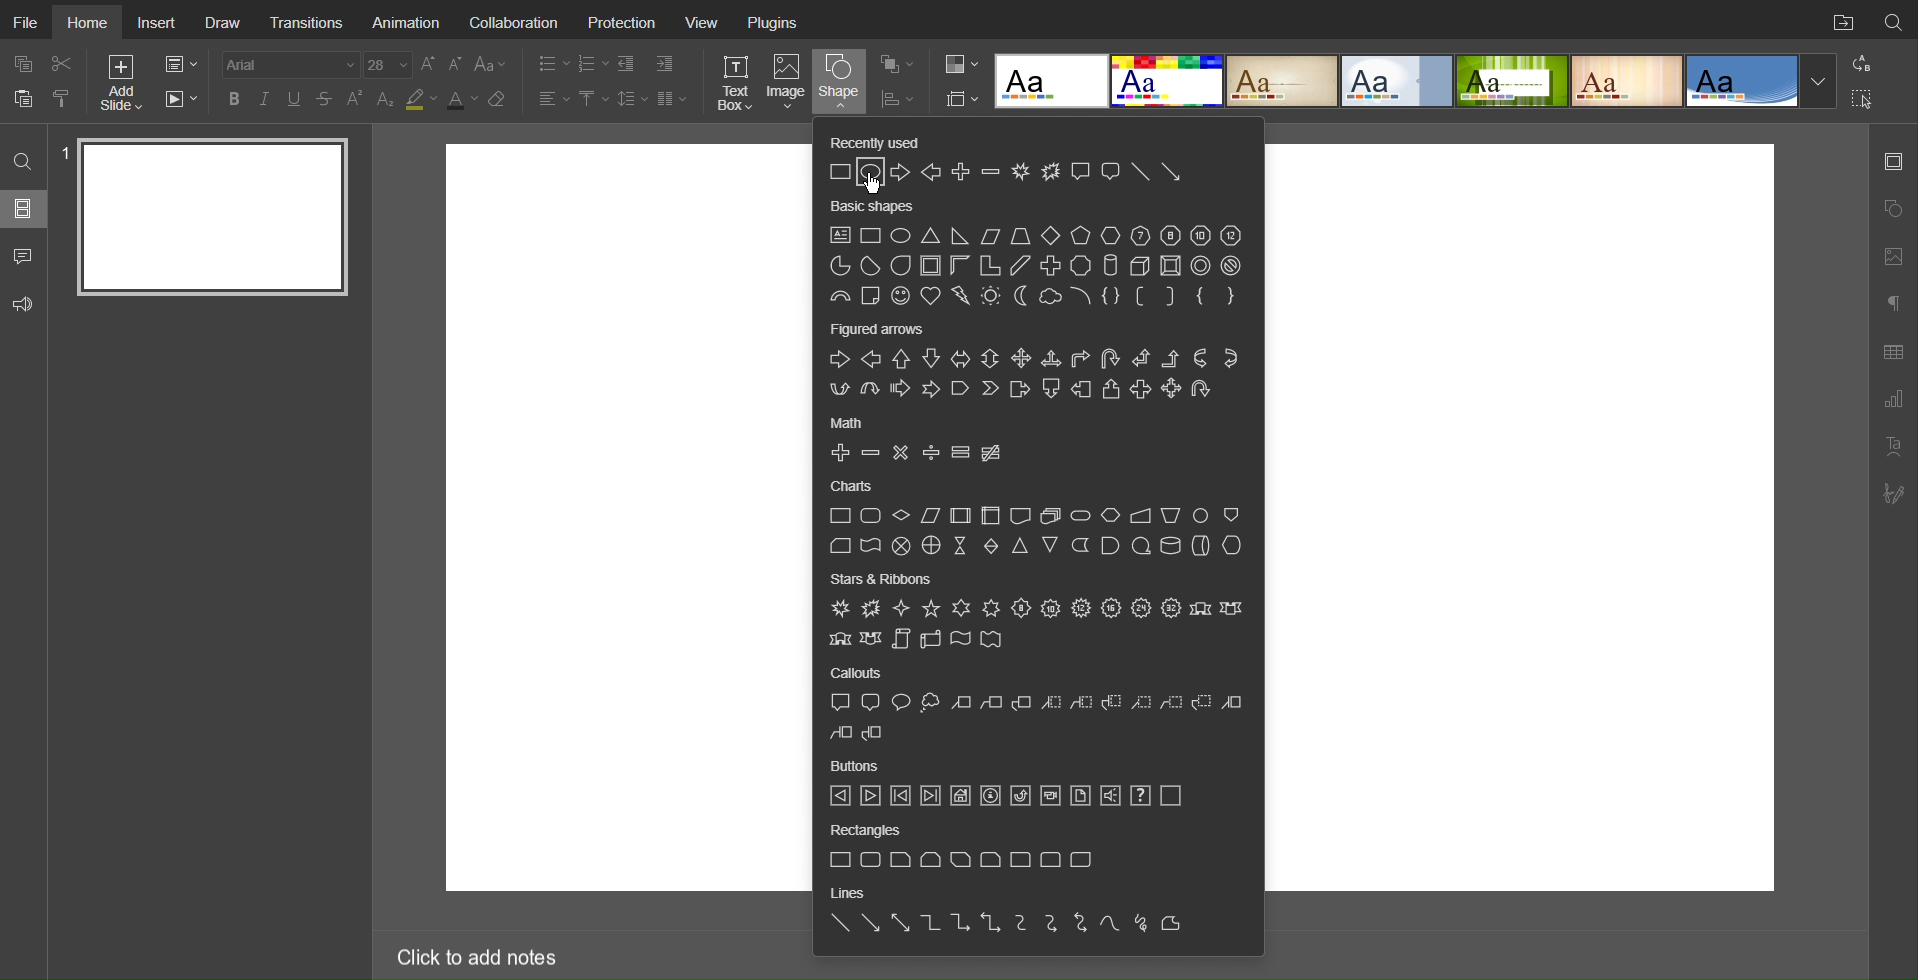  Describe the element at coordinates (1012, 785) in the screenshot. I see `Buttons` at that location.